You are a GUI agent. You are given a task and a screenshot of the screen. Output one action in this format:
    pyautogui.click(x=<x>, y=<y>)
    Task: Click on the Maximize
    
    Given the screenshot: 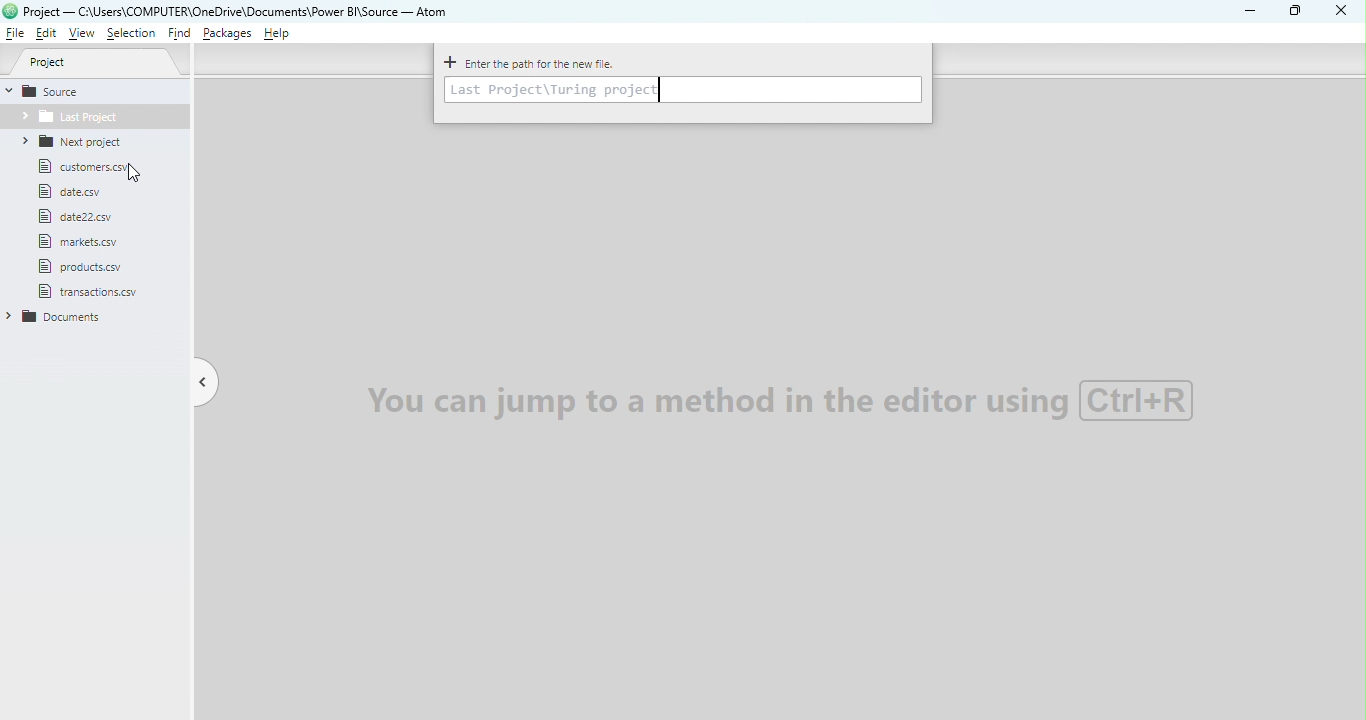 What is the action you would take?
    pyautogui.click(x=1298, y=10)
    